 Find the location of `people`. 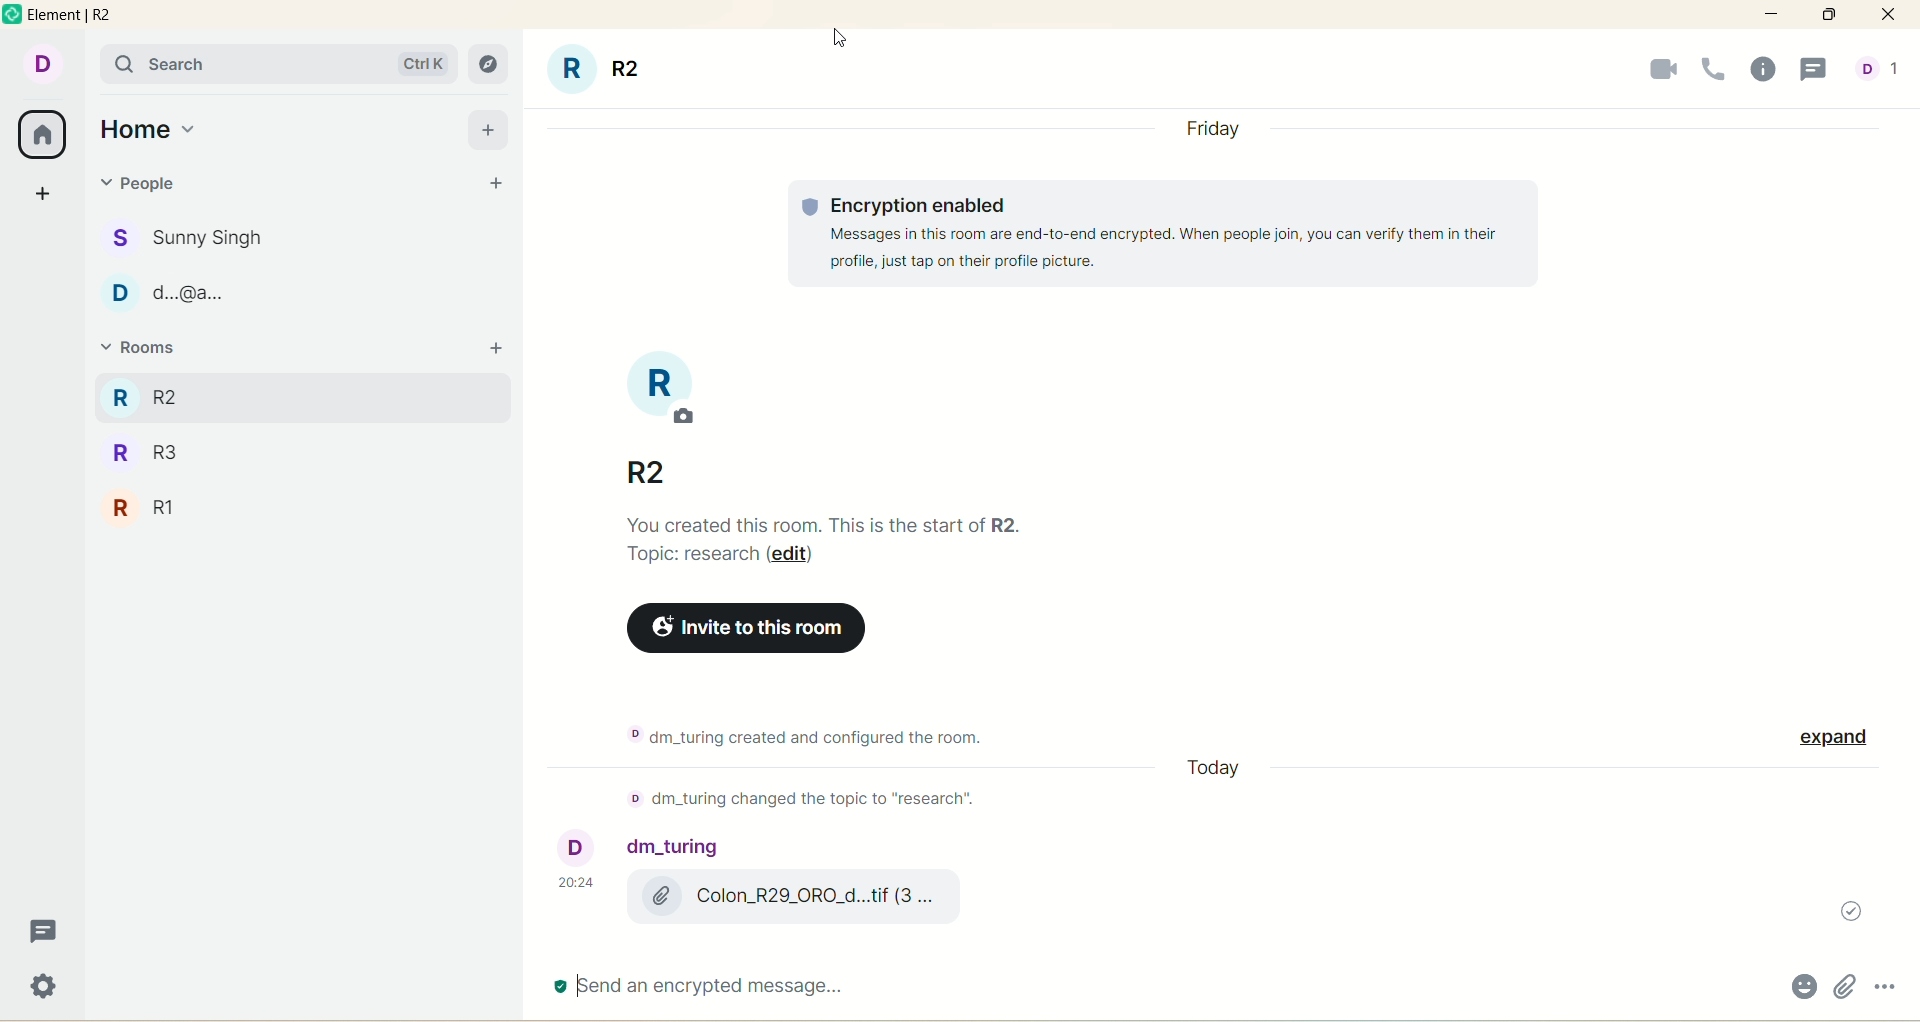

people is located at coordinates (1880, 74).